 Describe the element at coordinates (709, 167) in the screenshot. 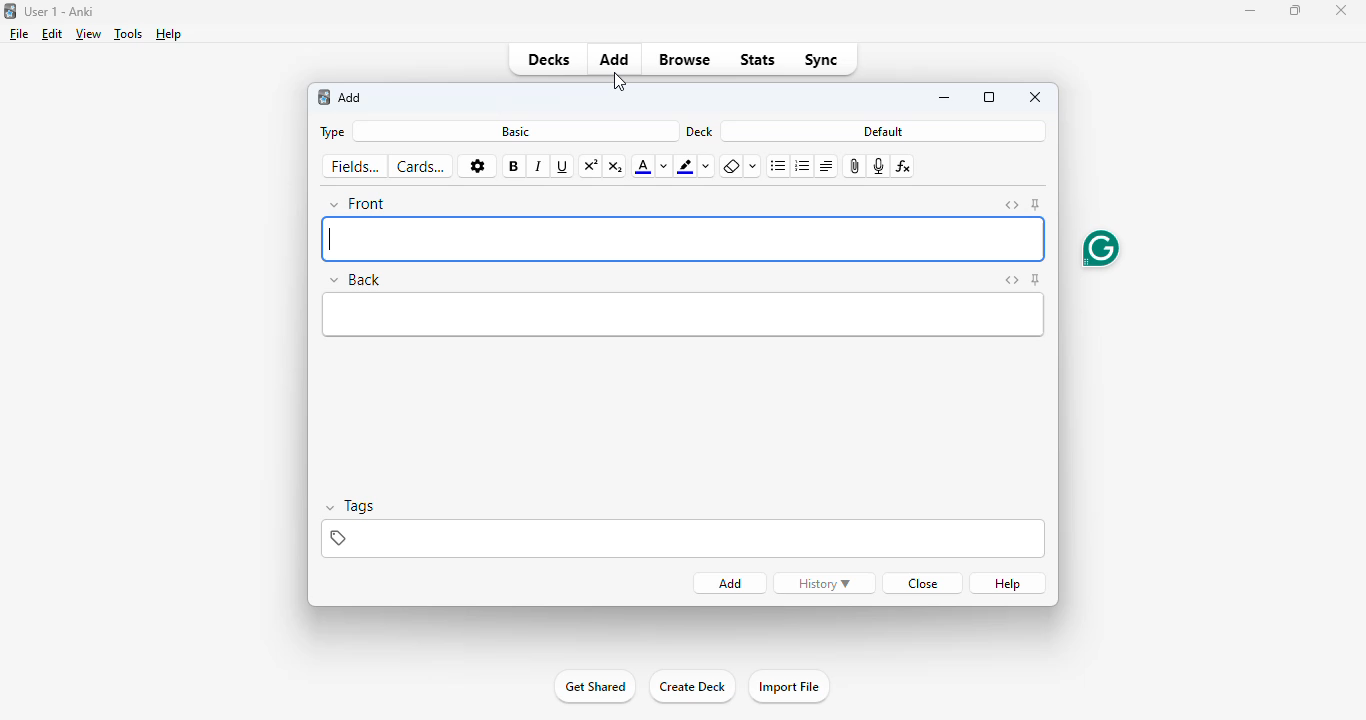

I see `change color` at that location.